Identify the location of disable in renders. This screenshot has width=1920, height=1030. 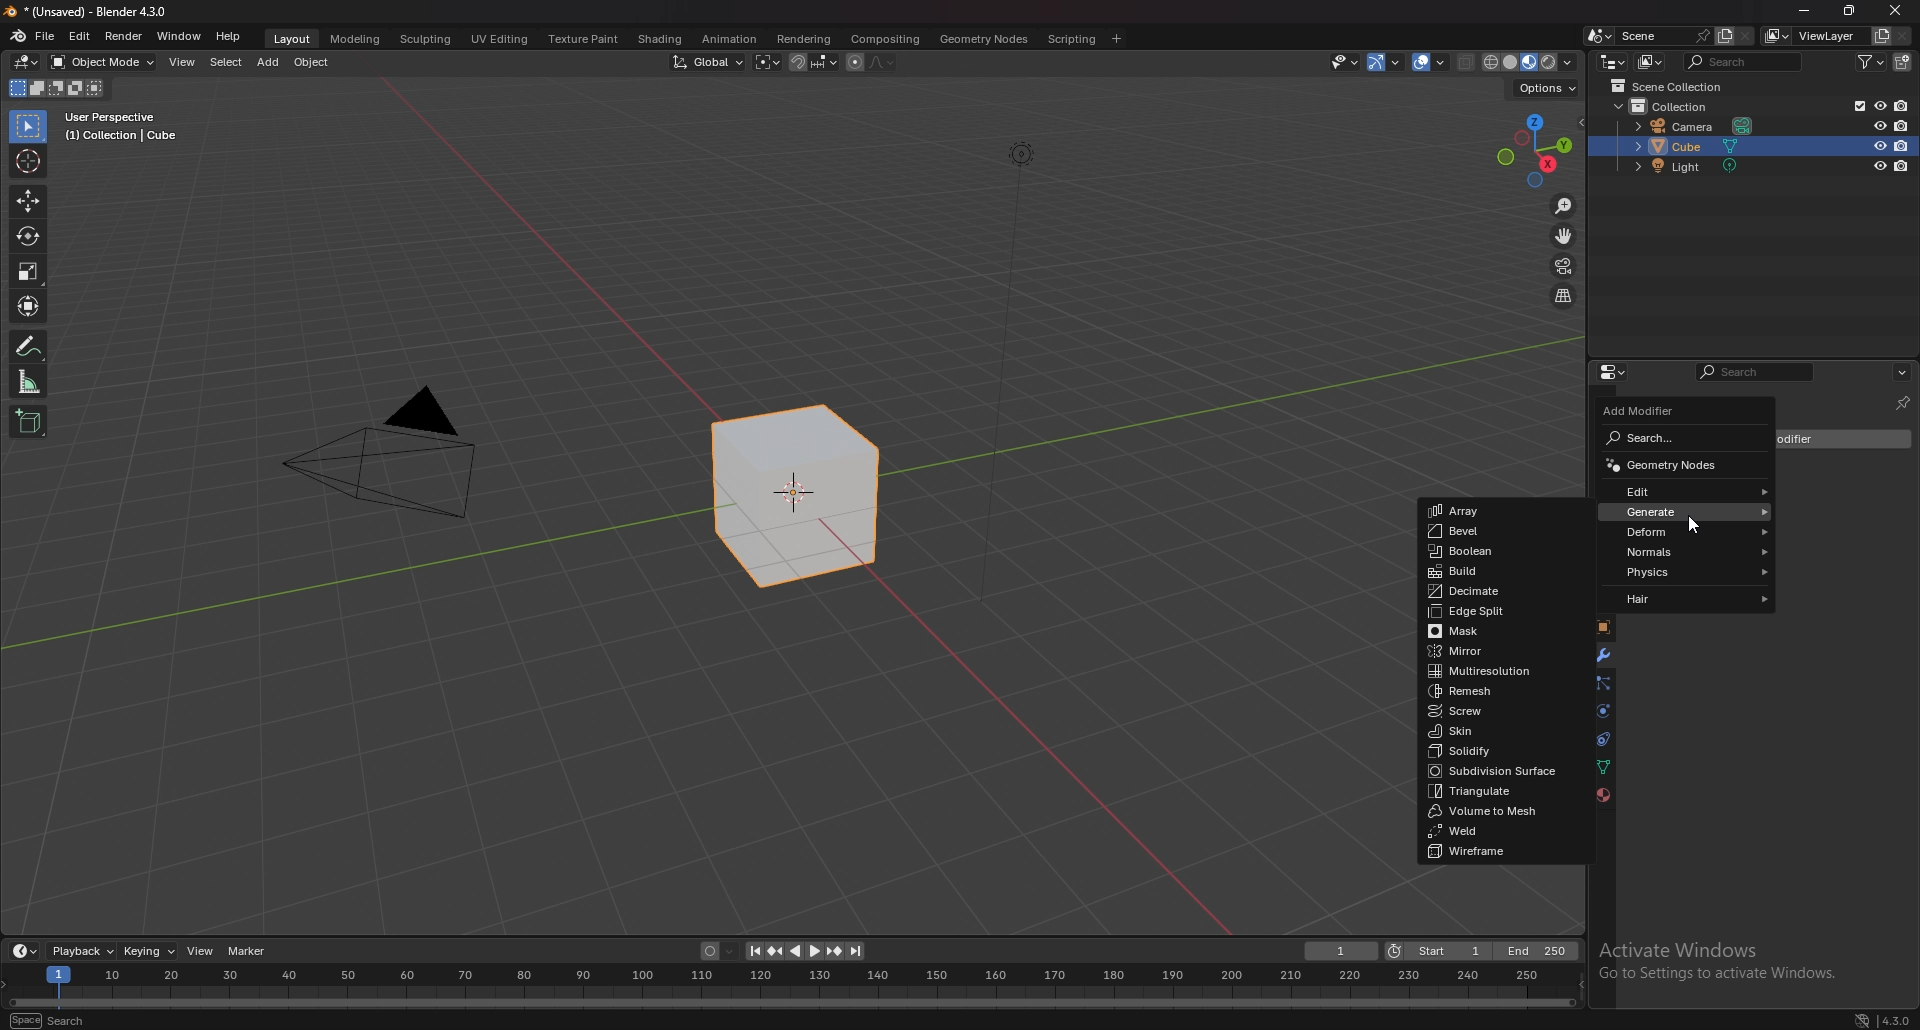
(1904, 165).